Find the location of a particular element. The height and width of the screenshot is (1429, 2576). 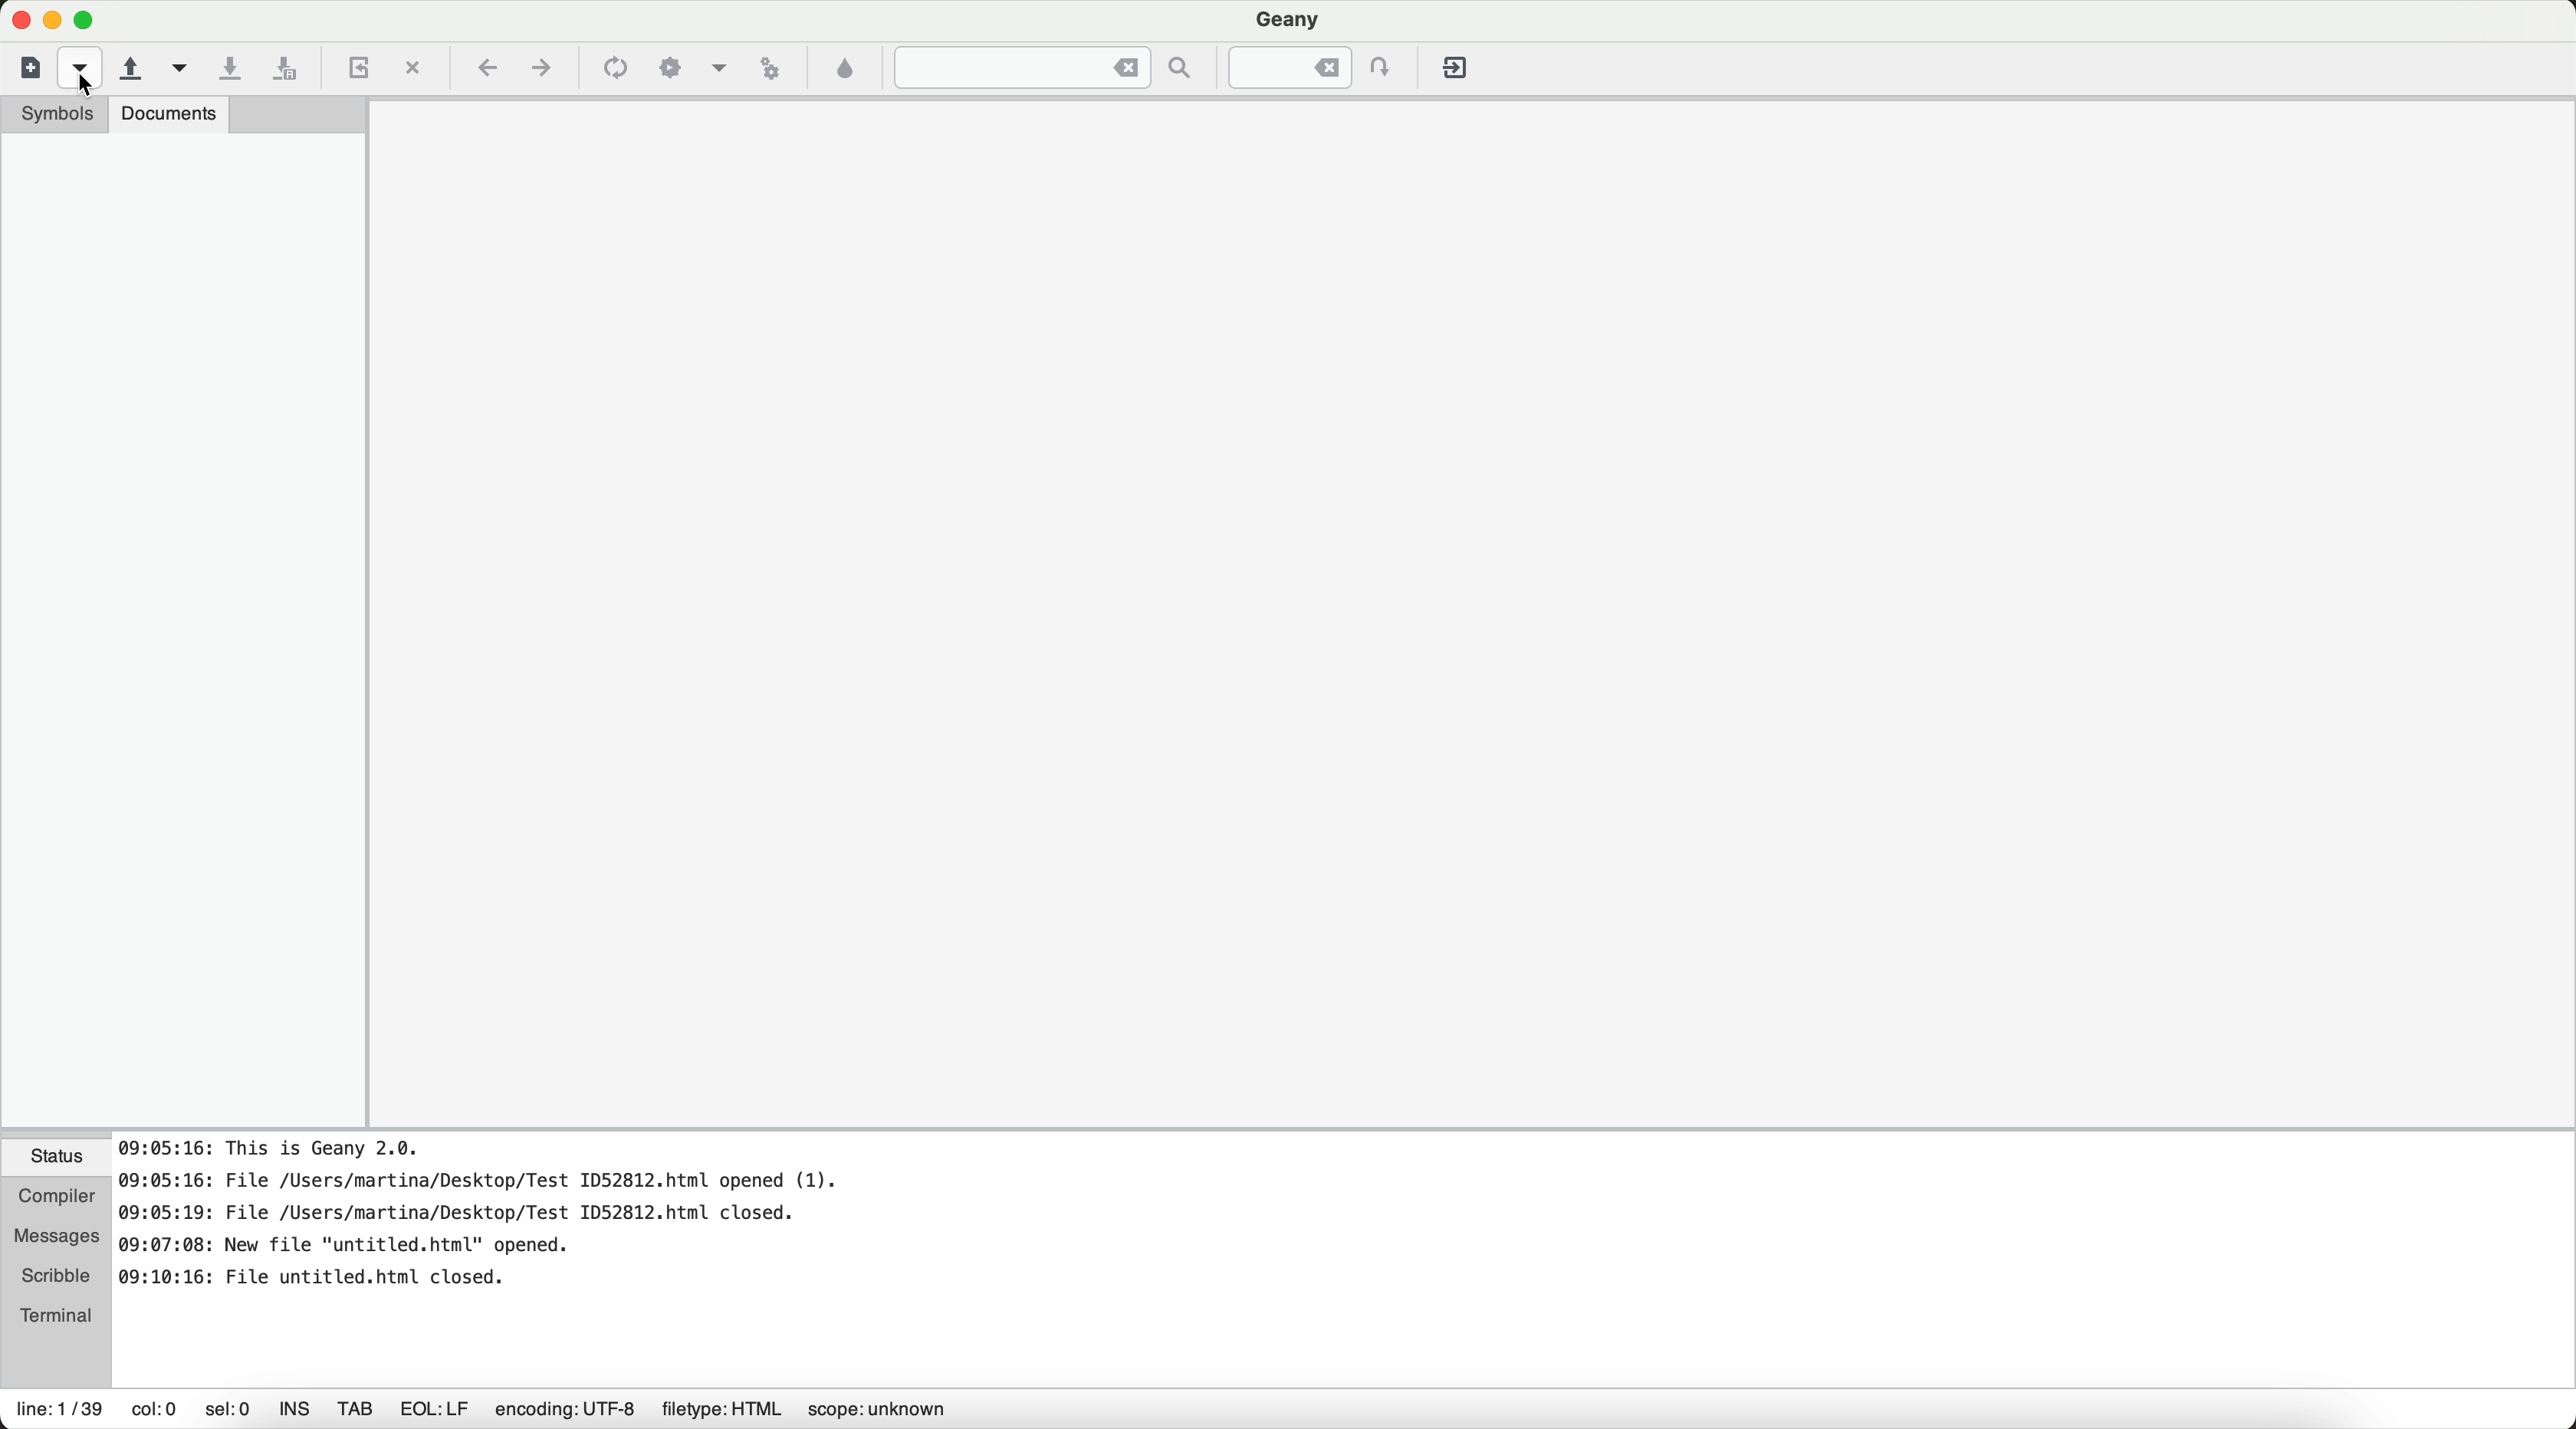

information is located at coordinates (484, 1408).